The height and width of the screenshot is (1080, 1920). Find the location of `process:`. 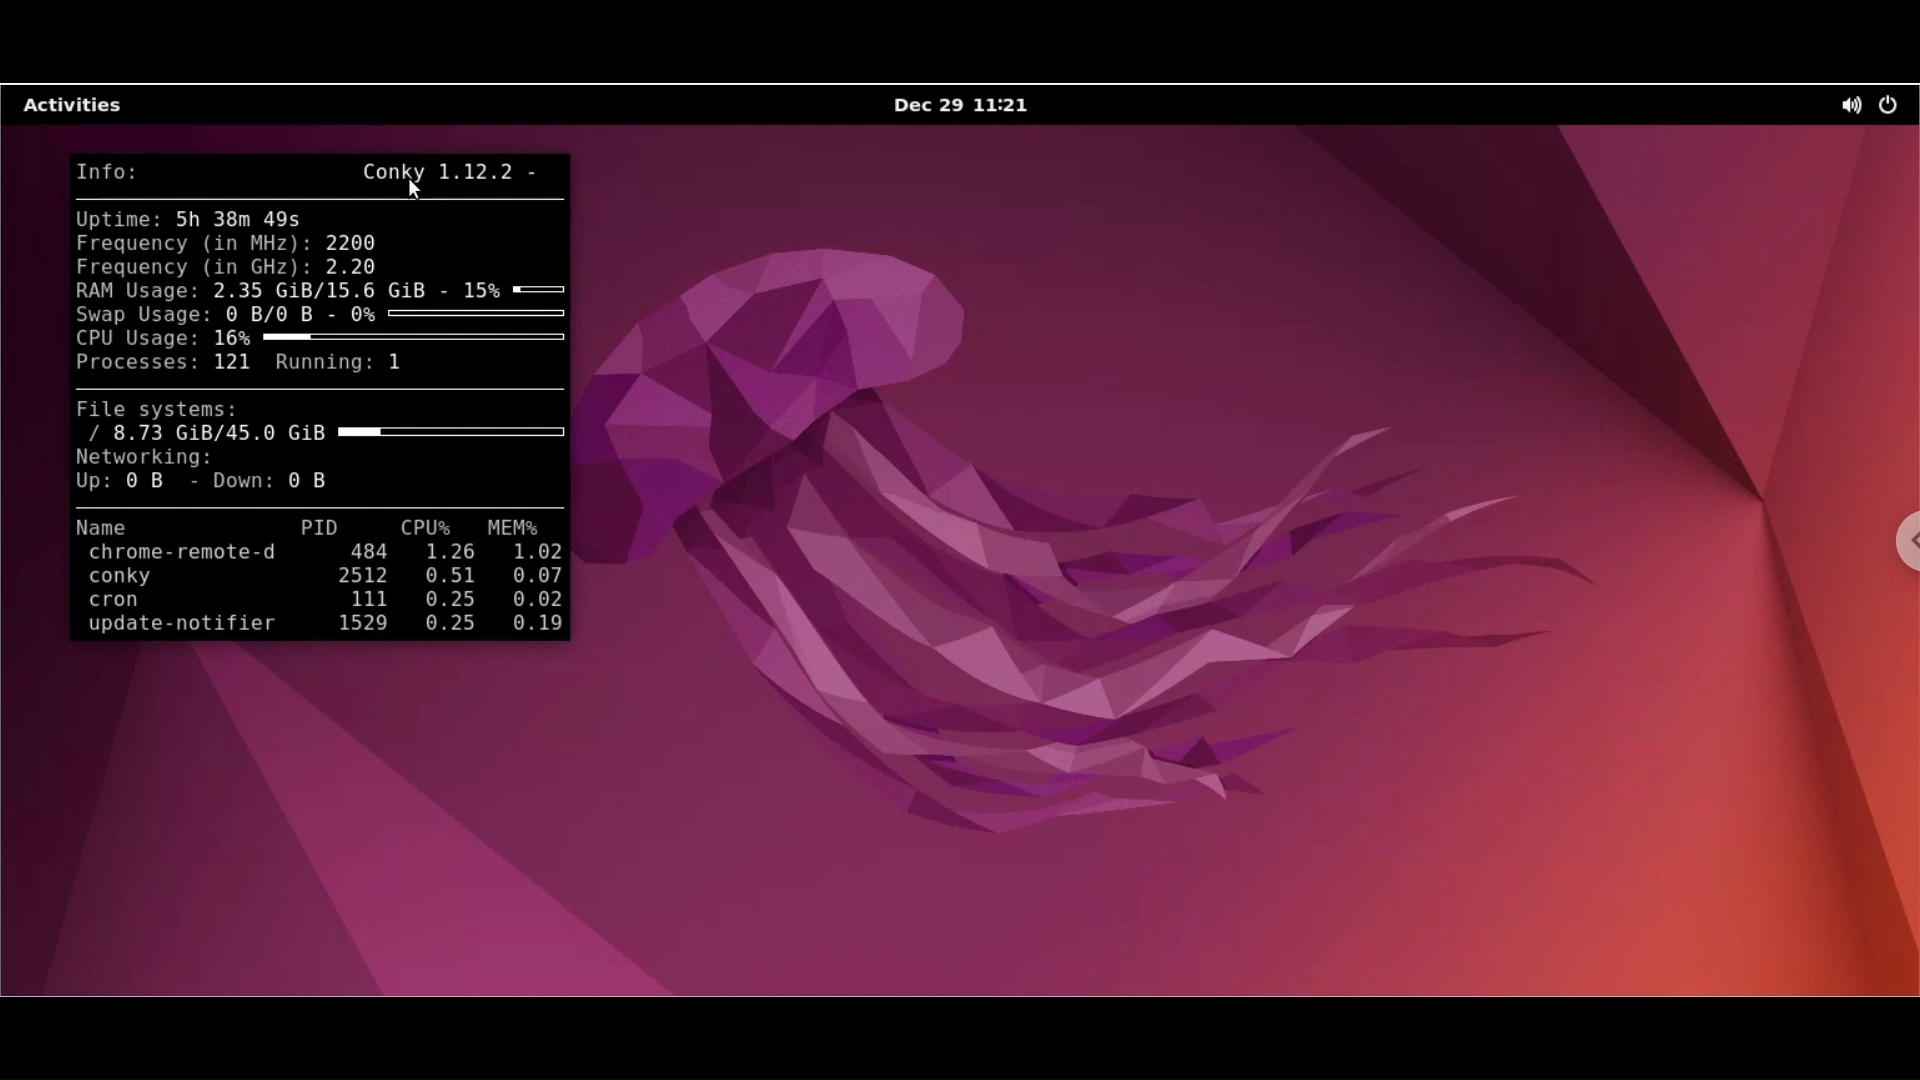

process: is located at coordinates (136, 364).